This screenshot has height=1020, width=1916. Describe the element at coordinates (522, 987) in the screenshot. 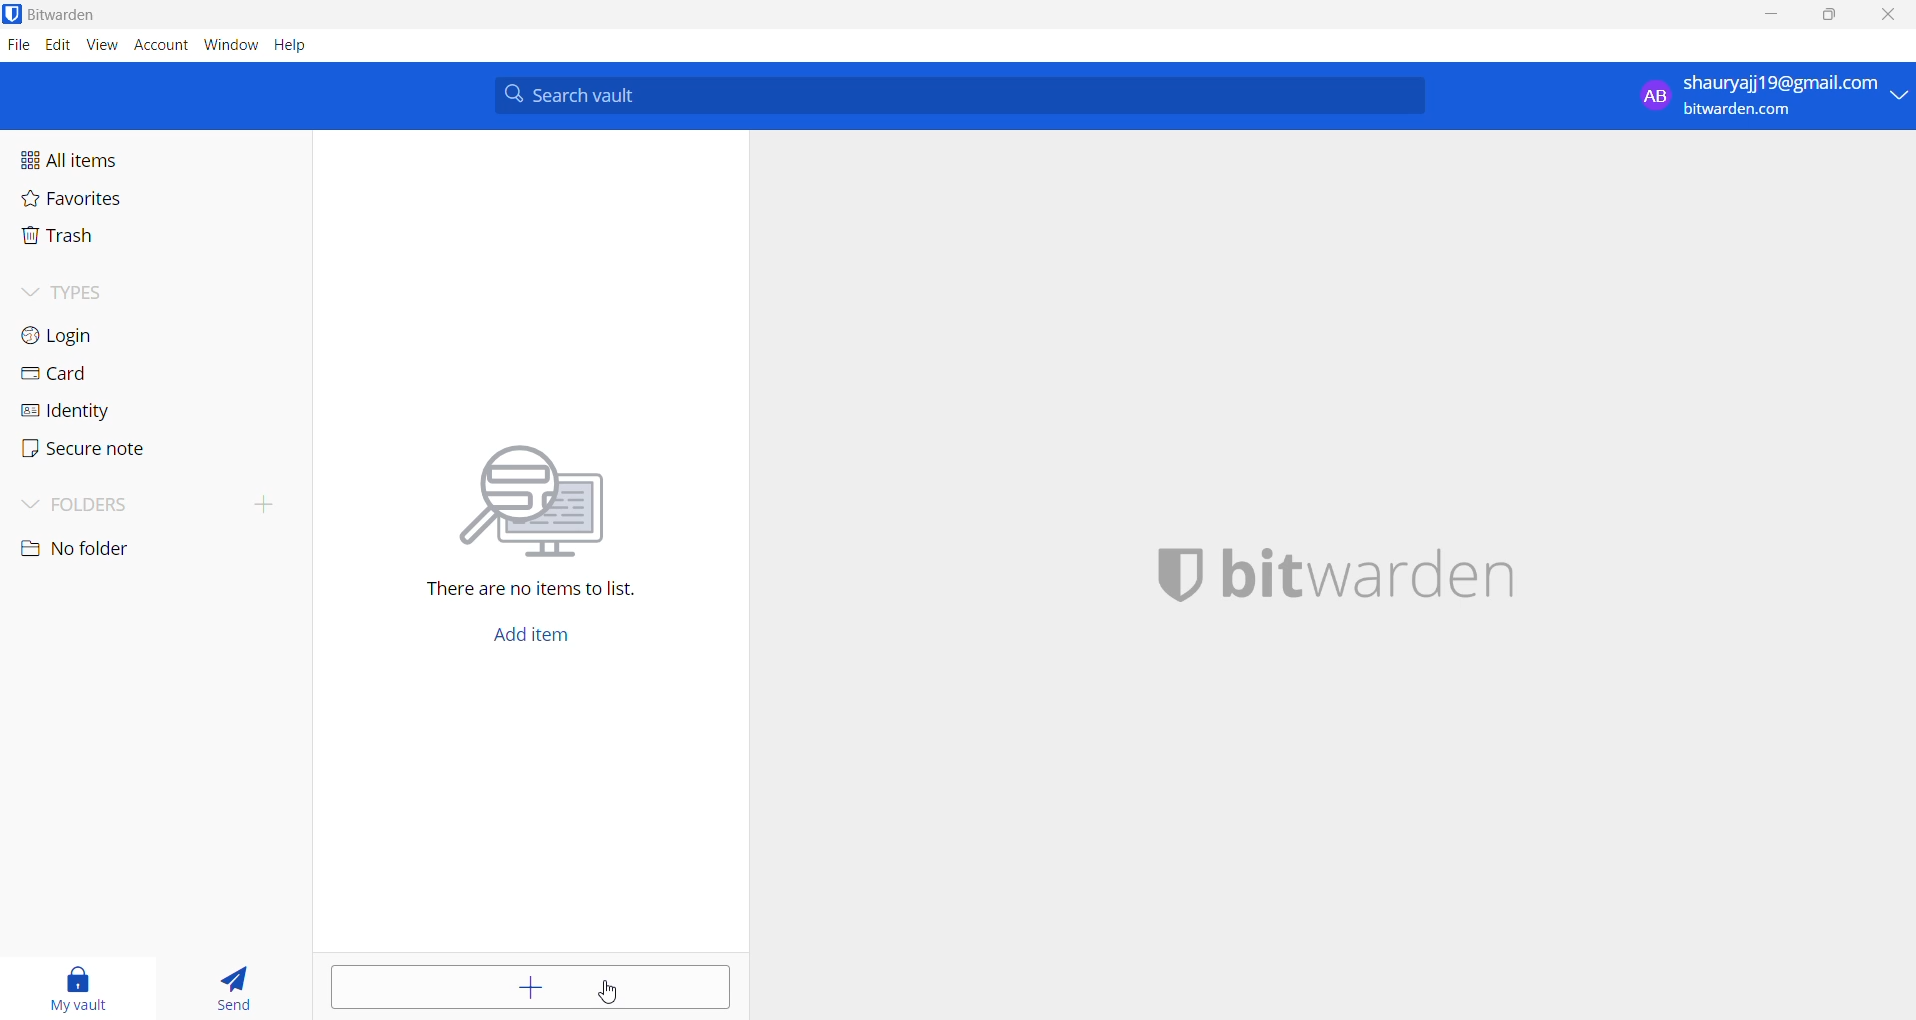

I see `add` at that location.